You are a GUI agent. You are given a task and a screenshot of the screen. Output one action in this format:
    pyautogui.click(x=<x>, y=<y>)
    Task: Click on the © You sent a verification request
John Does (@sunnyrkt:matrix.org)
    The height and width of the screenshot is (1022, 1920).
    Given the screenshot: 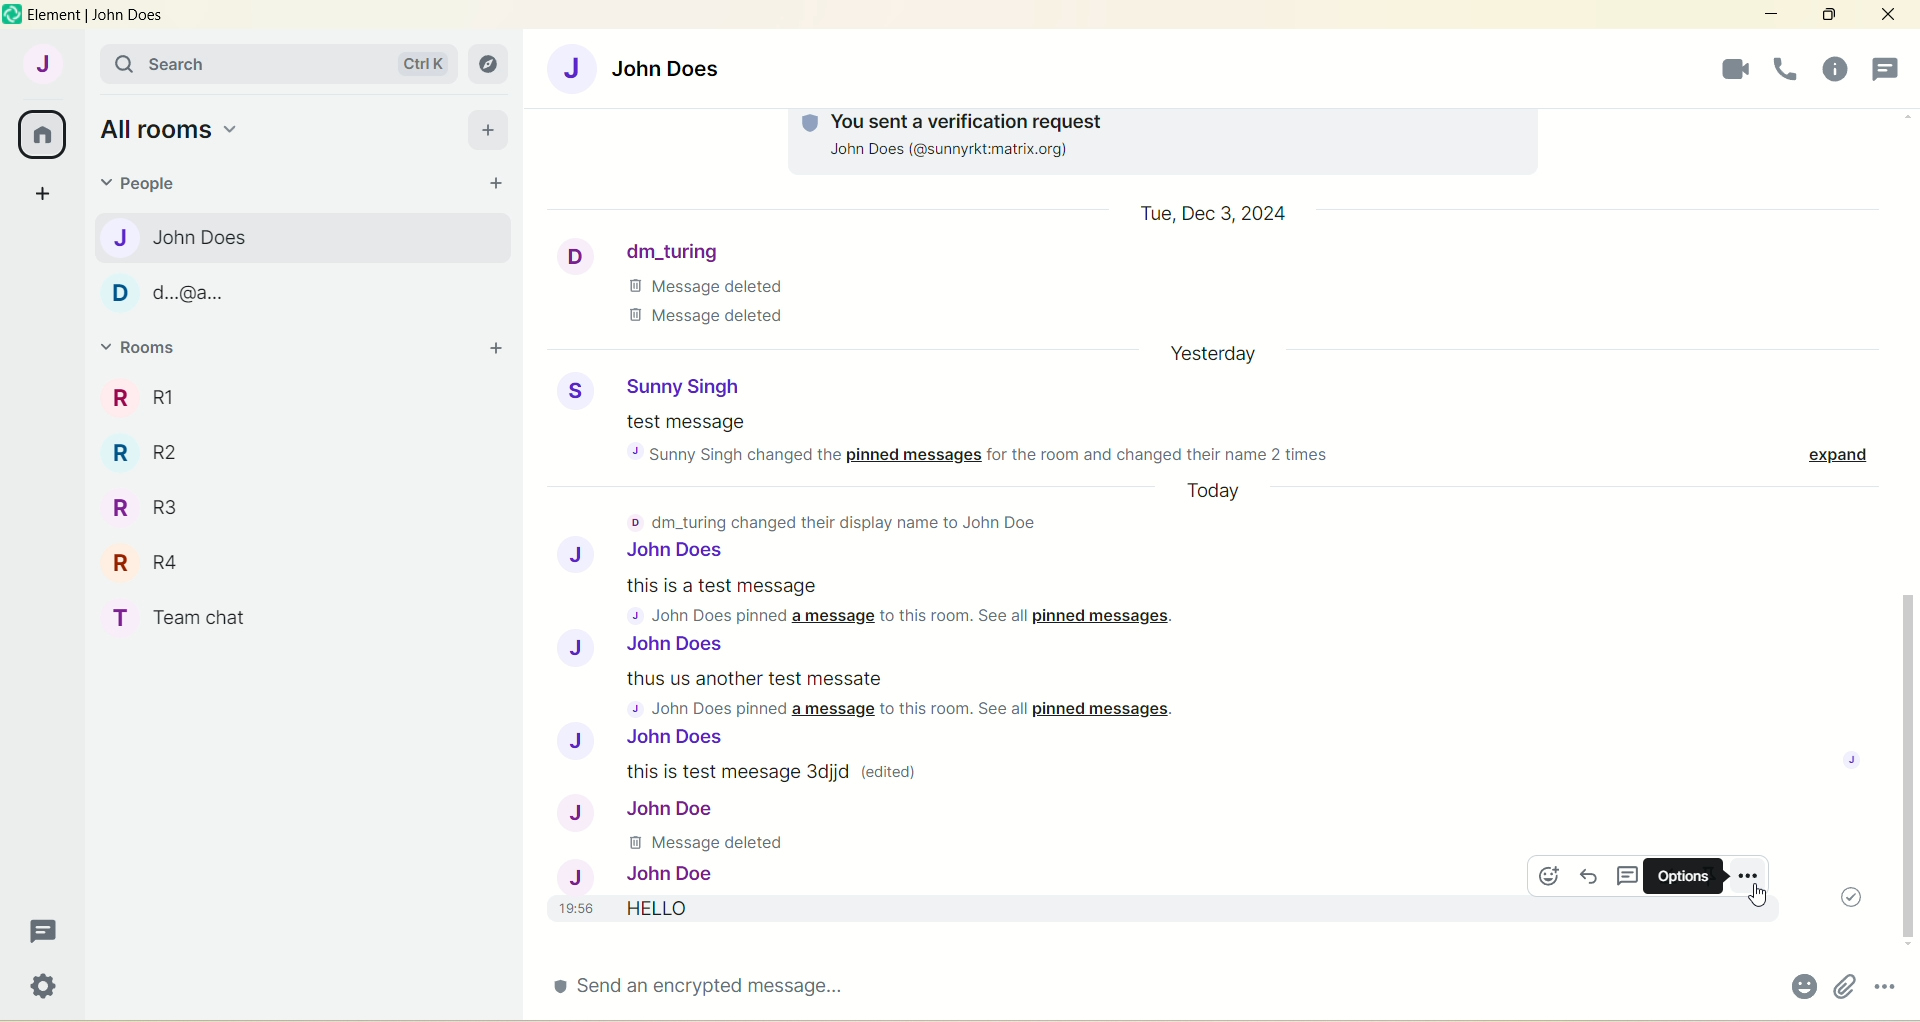 What is the action you would take?
    pyautogui.click(x=961, y=142)
    